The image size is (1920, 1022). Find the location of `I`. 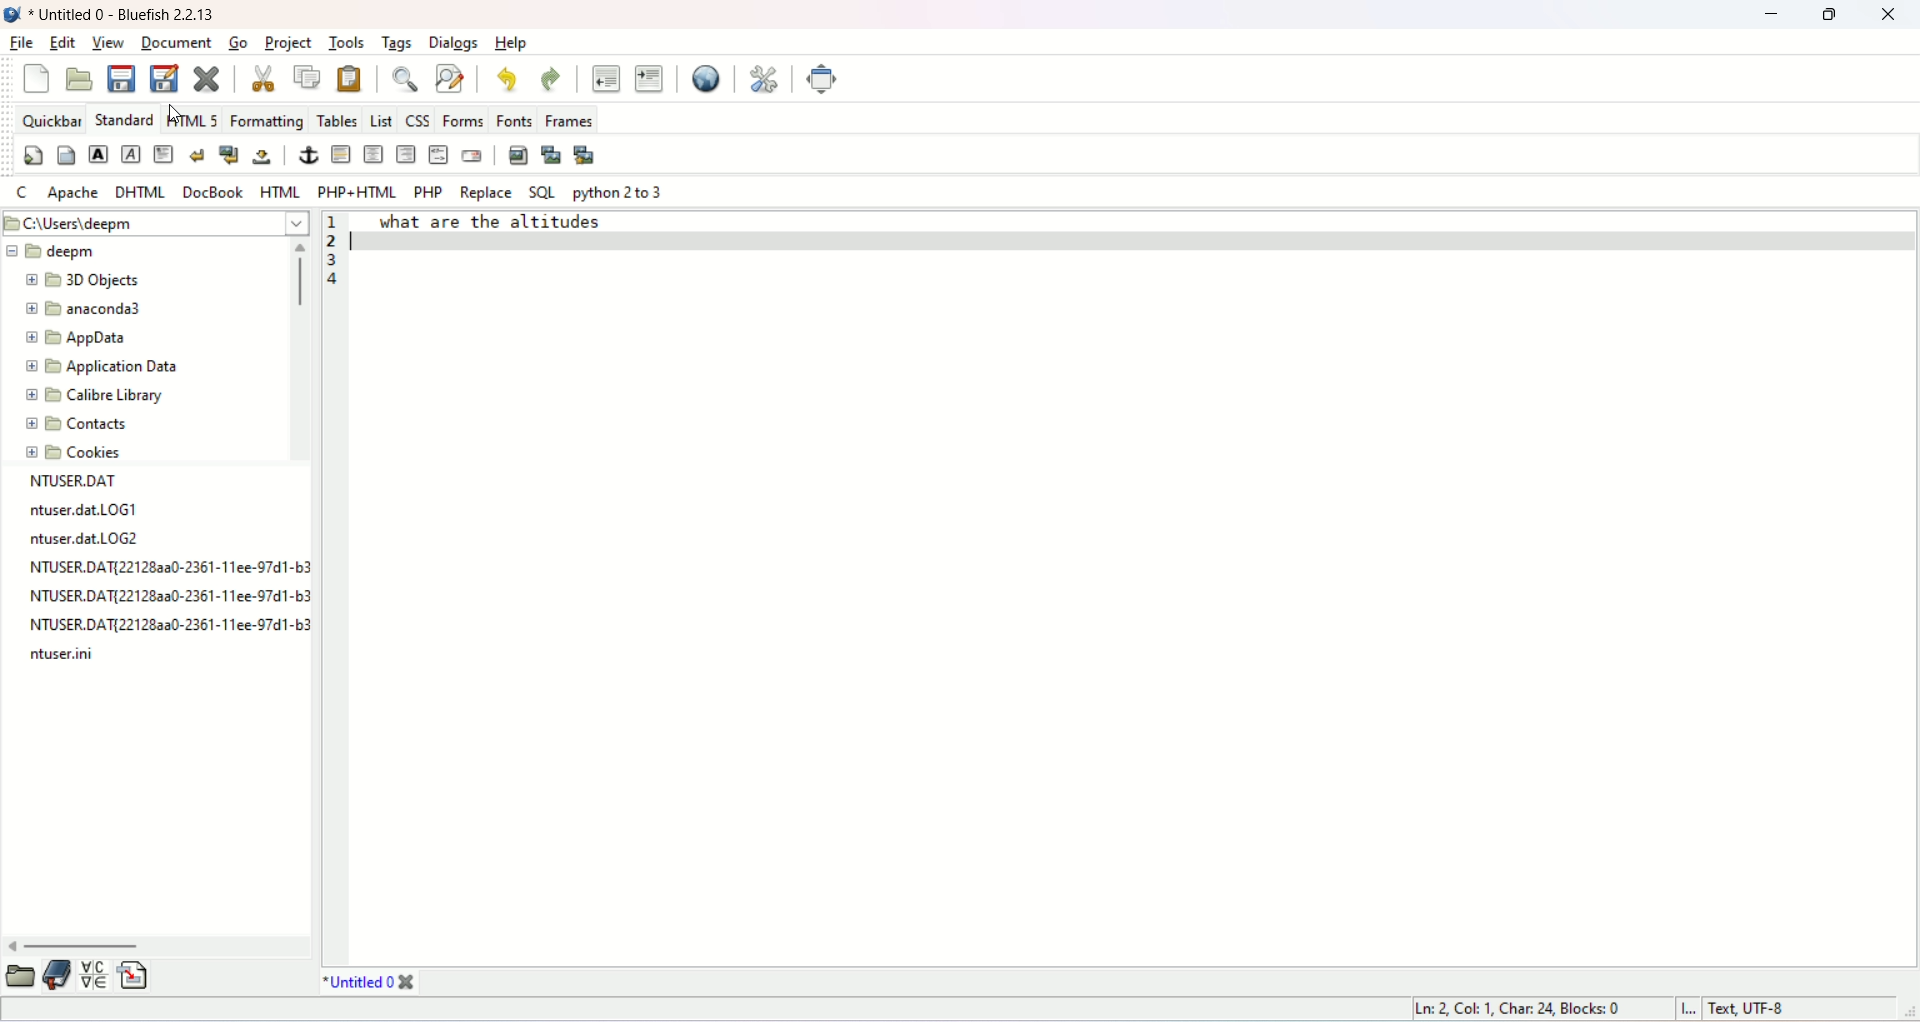

I is located at coordinates (1693, 1009).